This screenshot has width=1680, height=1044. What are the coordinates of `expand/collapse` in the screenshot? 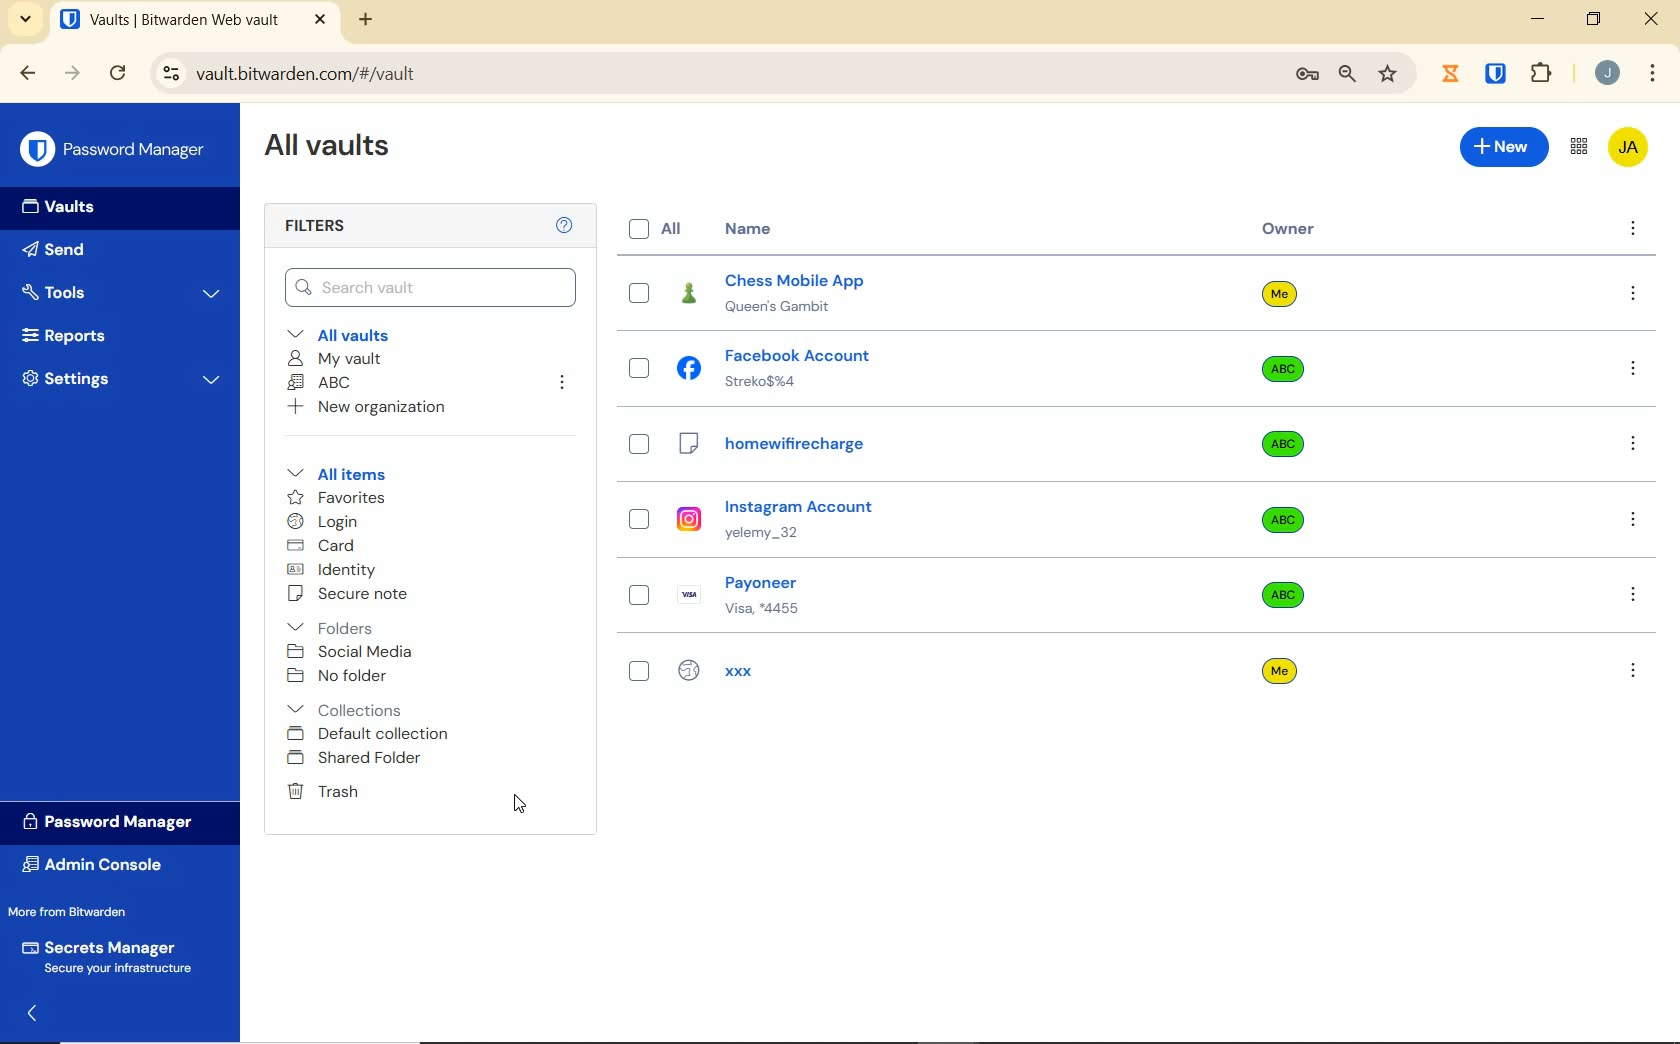 It's located at (33, 1013).